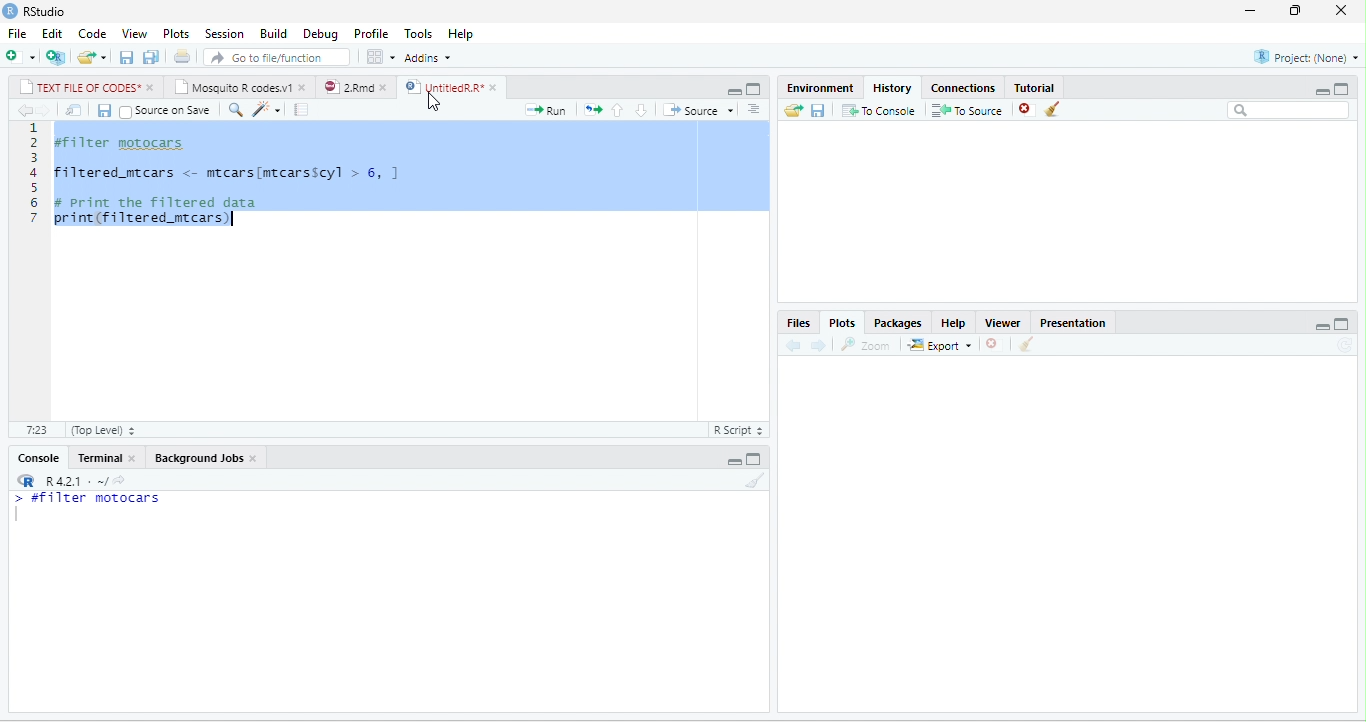  Describe the element at coordinates (164, 212) in the screenshot. I see `# print the filtered dataprint(filtered_mtcars)` at that location.